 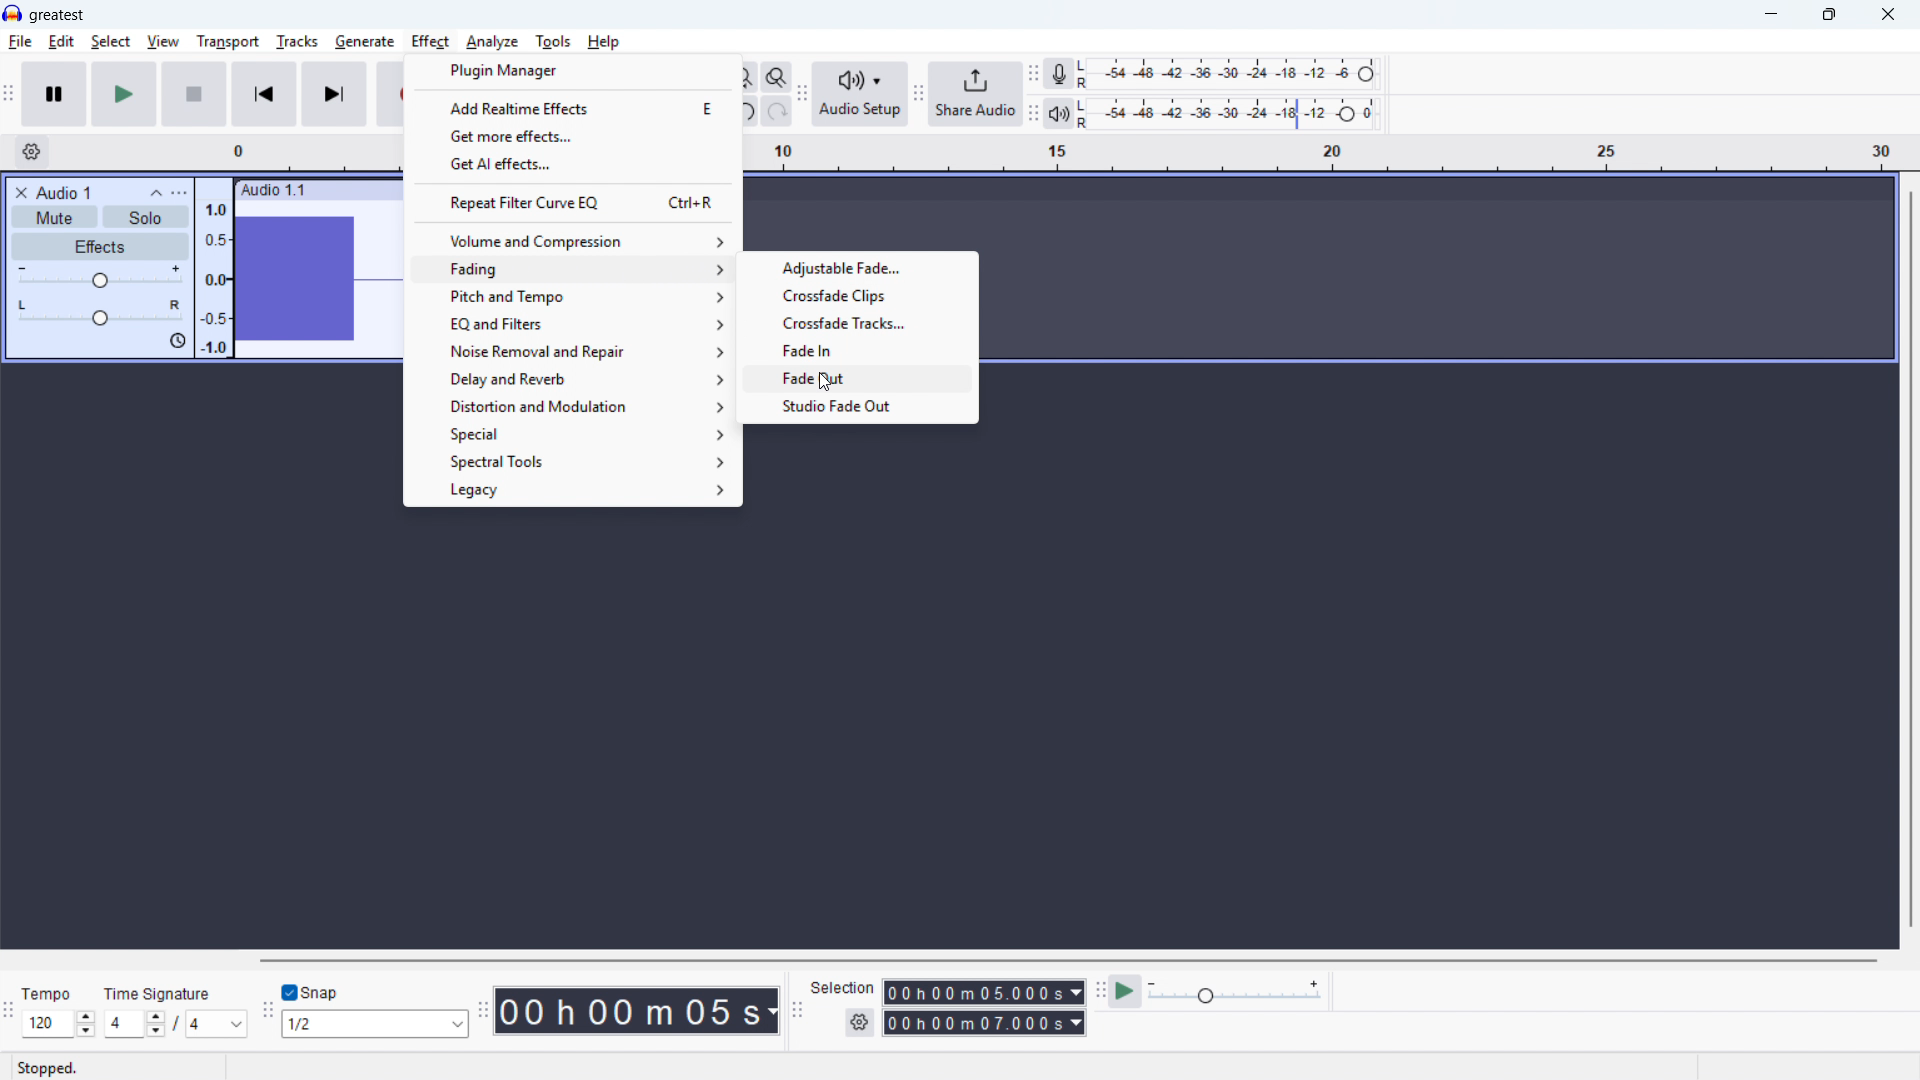 What do you see at coordinates (775, 111) in the screenshot?
I see `Redo ` at bounding box center [775, 111].